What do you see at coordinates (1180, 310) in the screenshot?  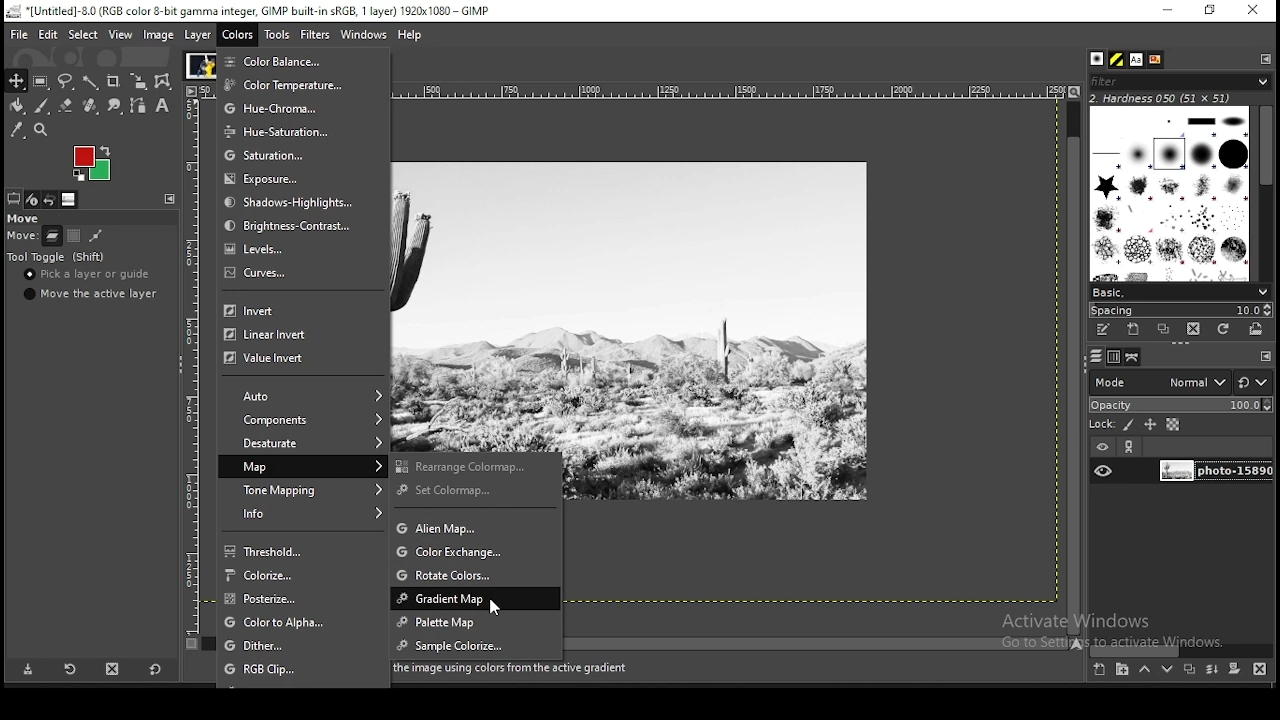 I see `spacing` at bounding box center [1180, 310].